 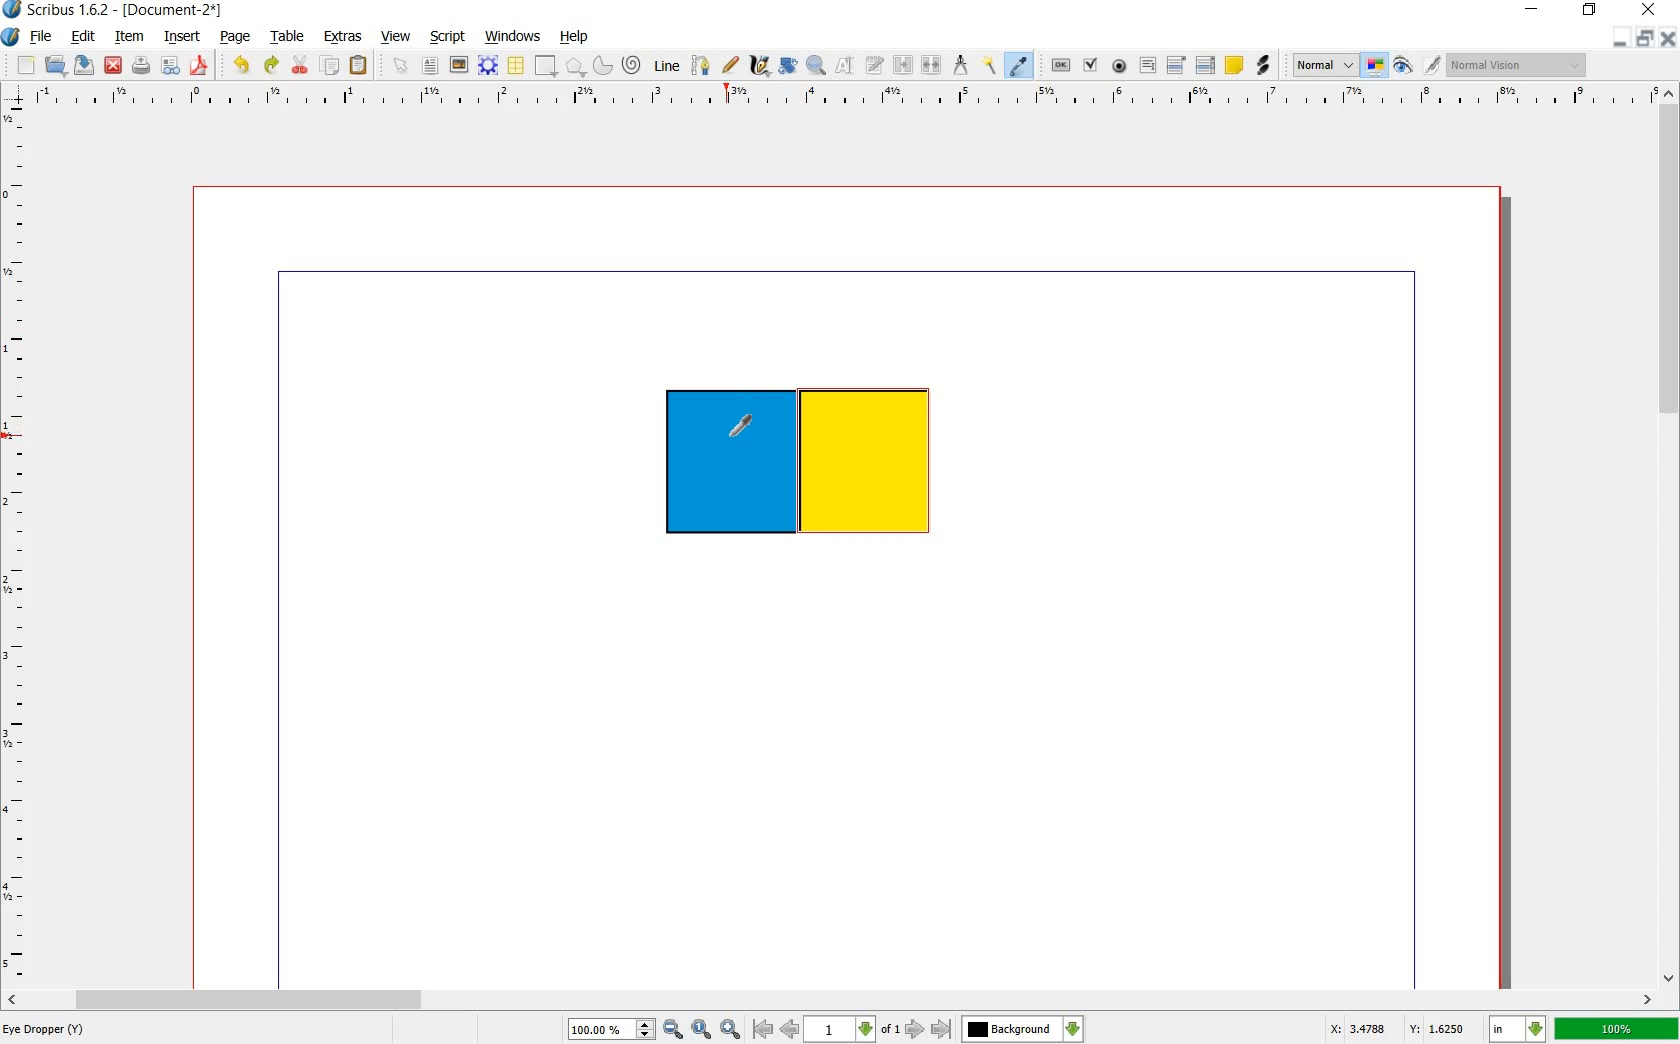 What do you see at coordinates (83, 37) in the screenshot?
I see `edit` at bounding box center [83, 37].